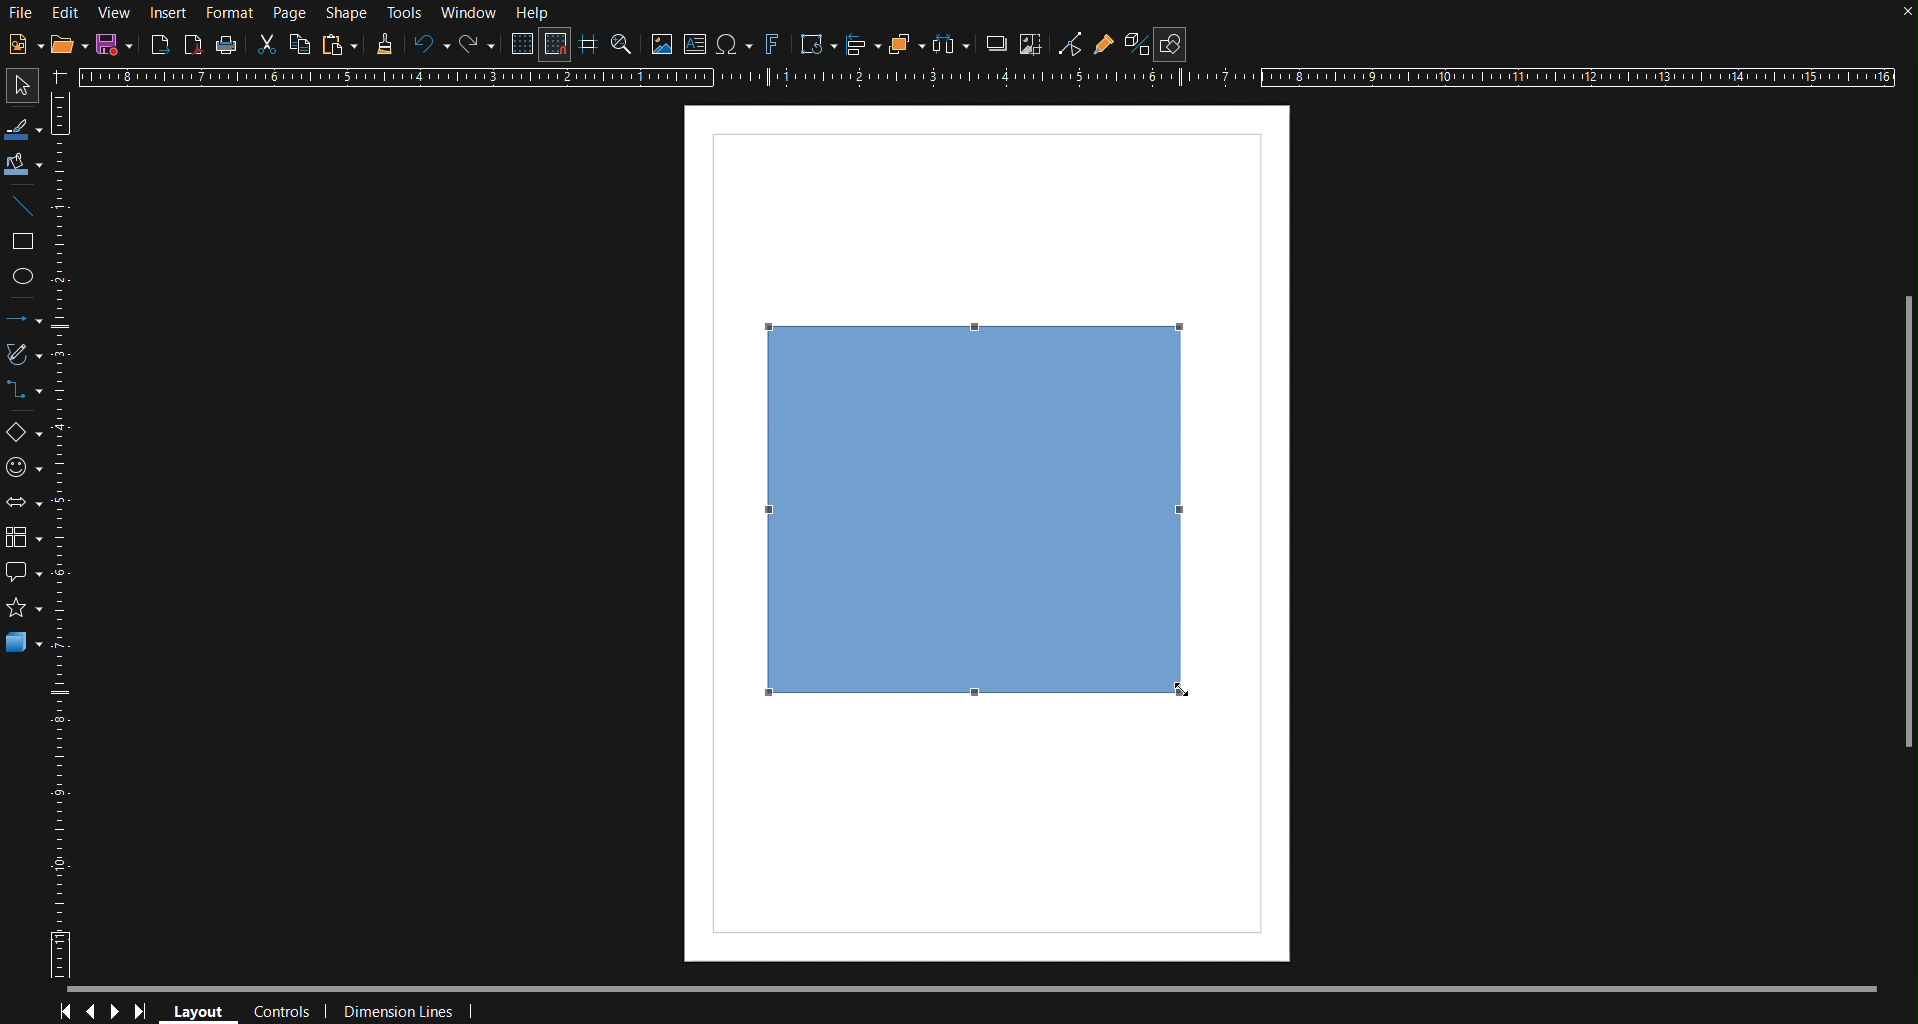 This screenshot has width=1918, height=1024. Describe the element at coordinates (286, 1012) in the screenshot. I see `Controls` at that location.